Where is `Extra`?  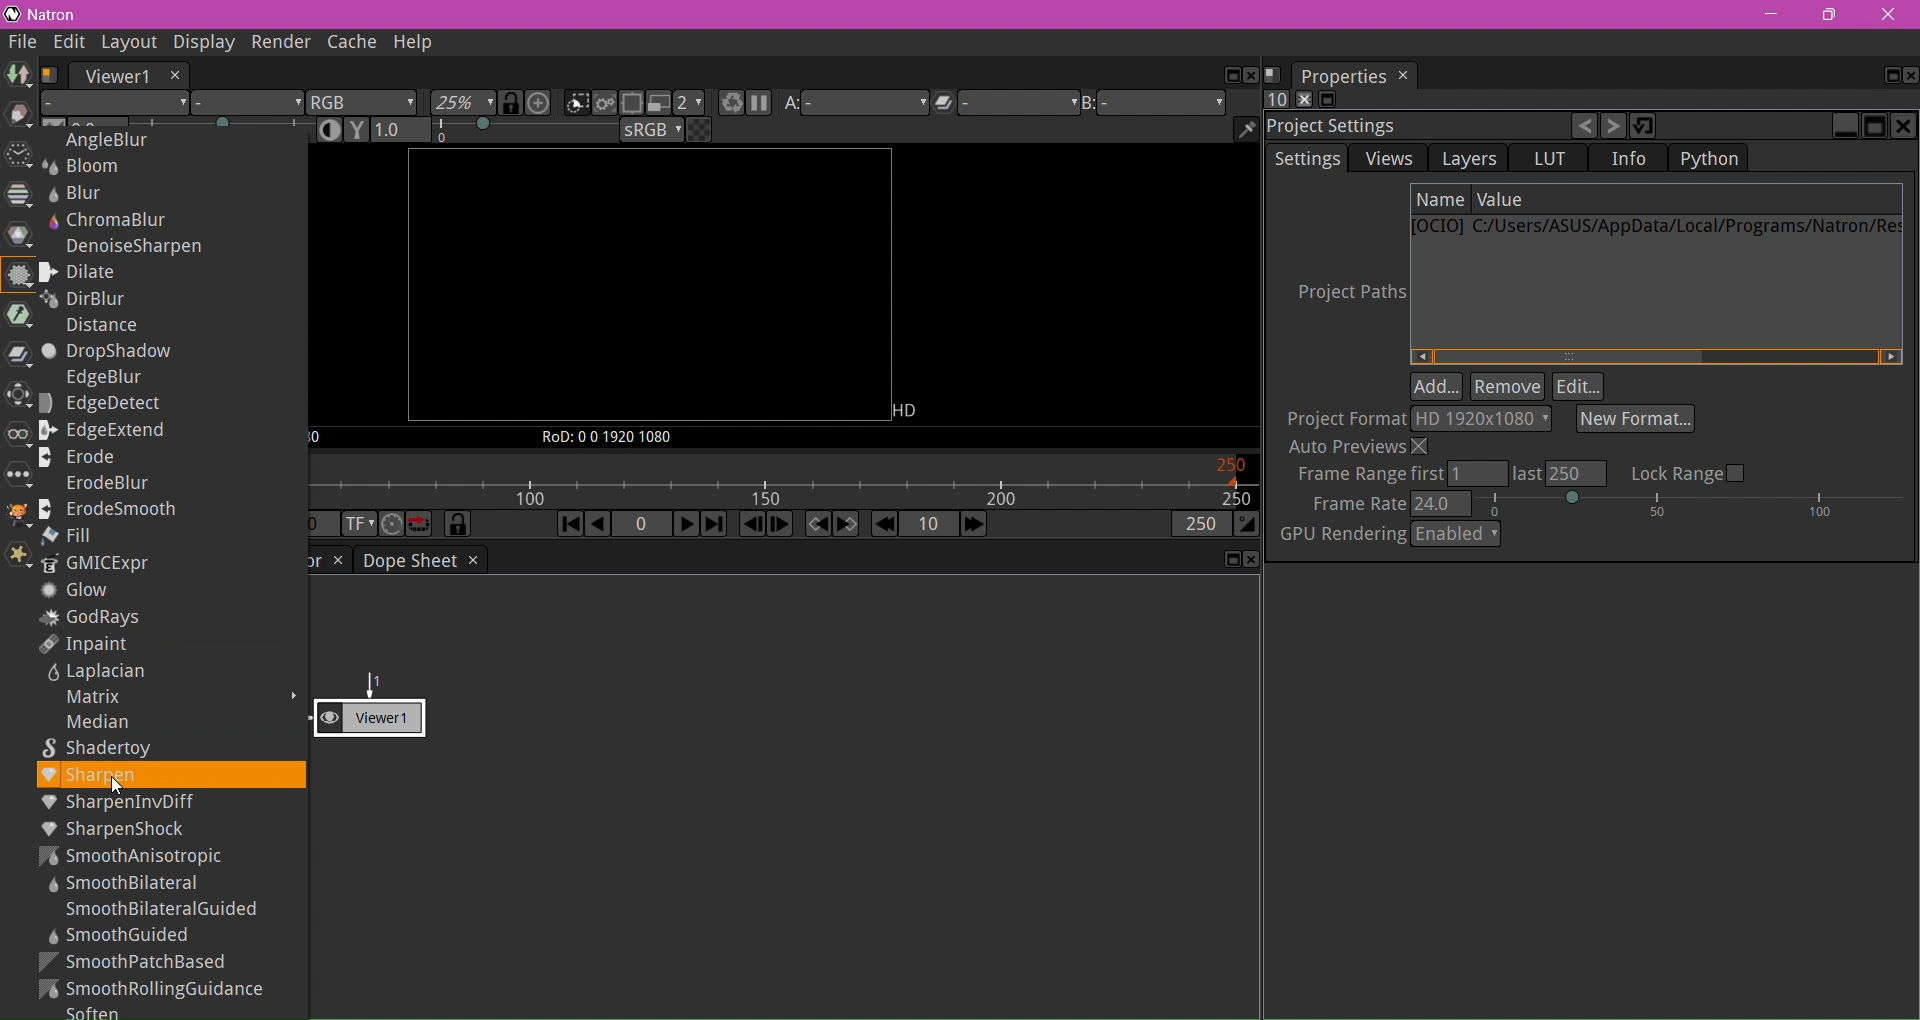 Extra is located at coordinates (16, 557).